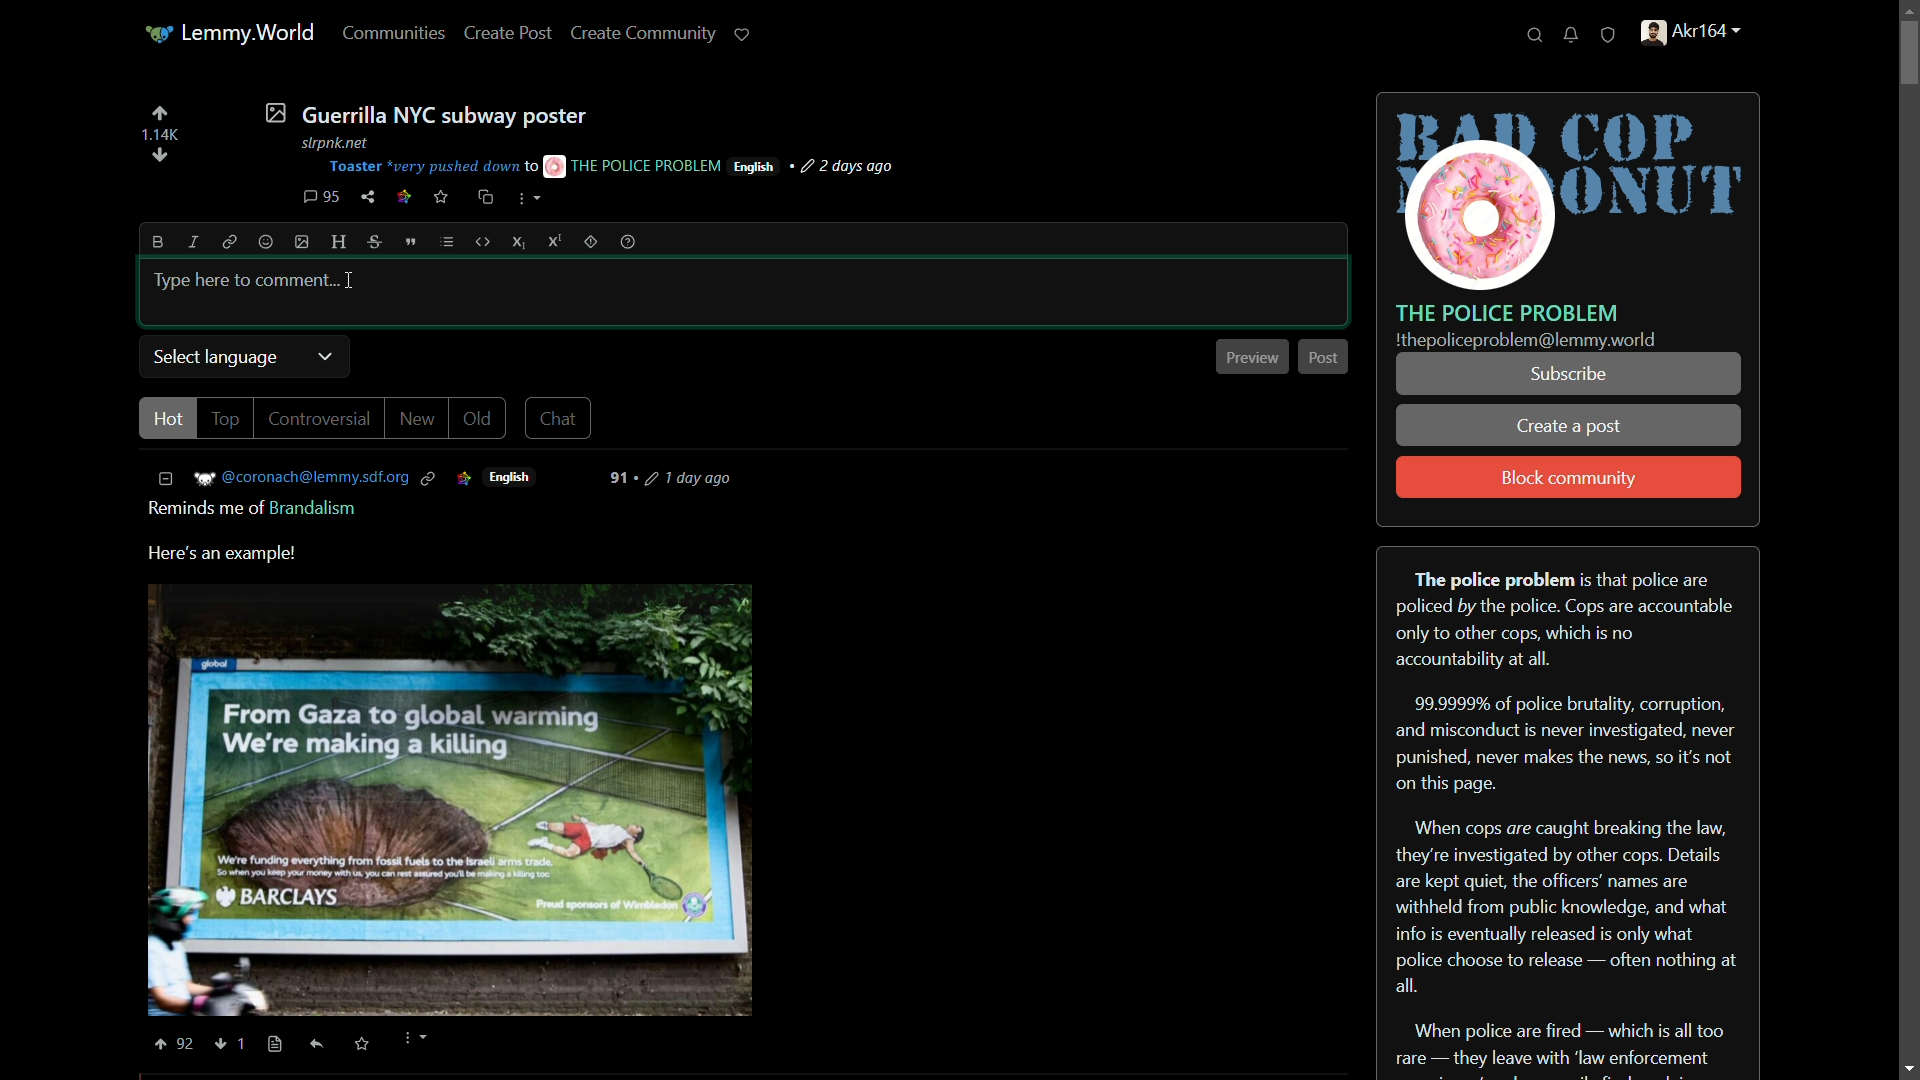  What do you see at coordinates (396, 32) in the screenshot?
I see `communities ` at bounding box center [396, 32].